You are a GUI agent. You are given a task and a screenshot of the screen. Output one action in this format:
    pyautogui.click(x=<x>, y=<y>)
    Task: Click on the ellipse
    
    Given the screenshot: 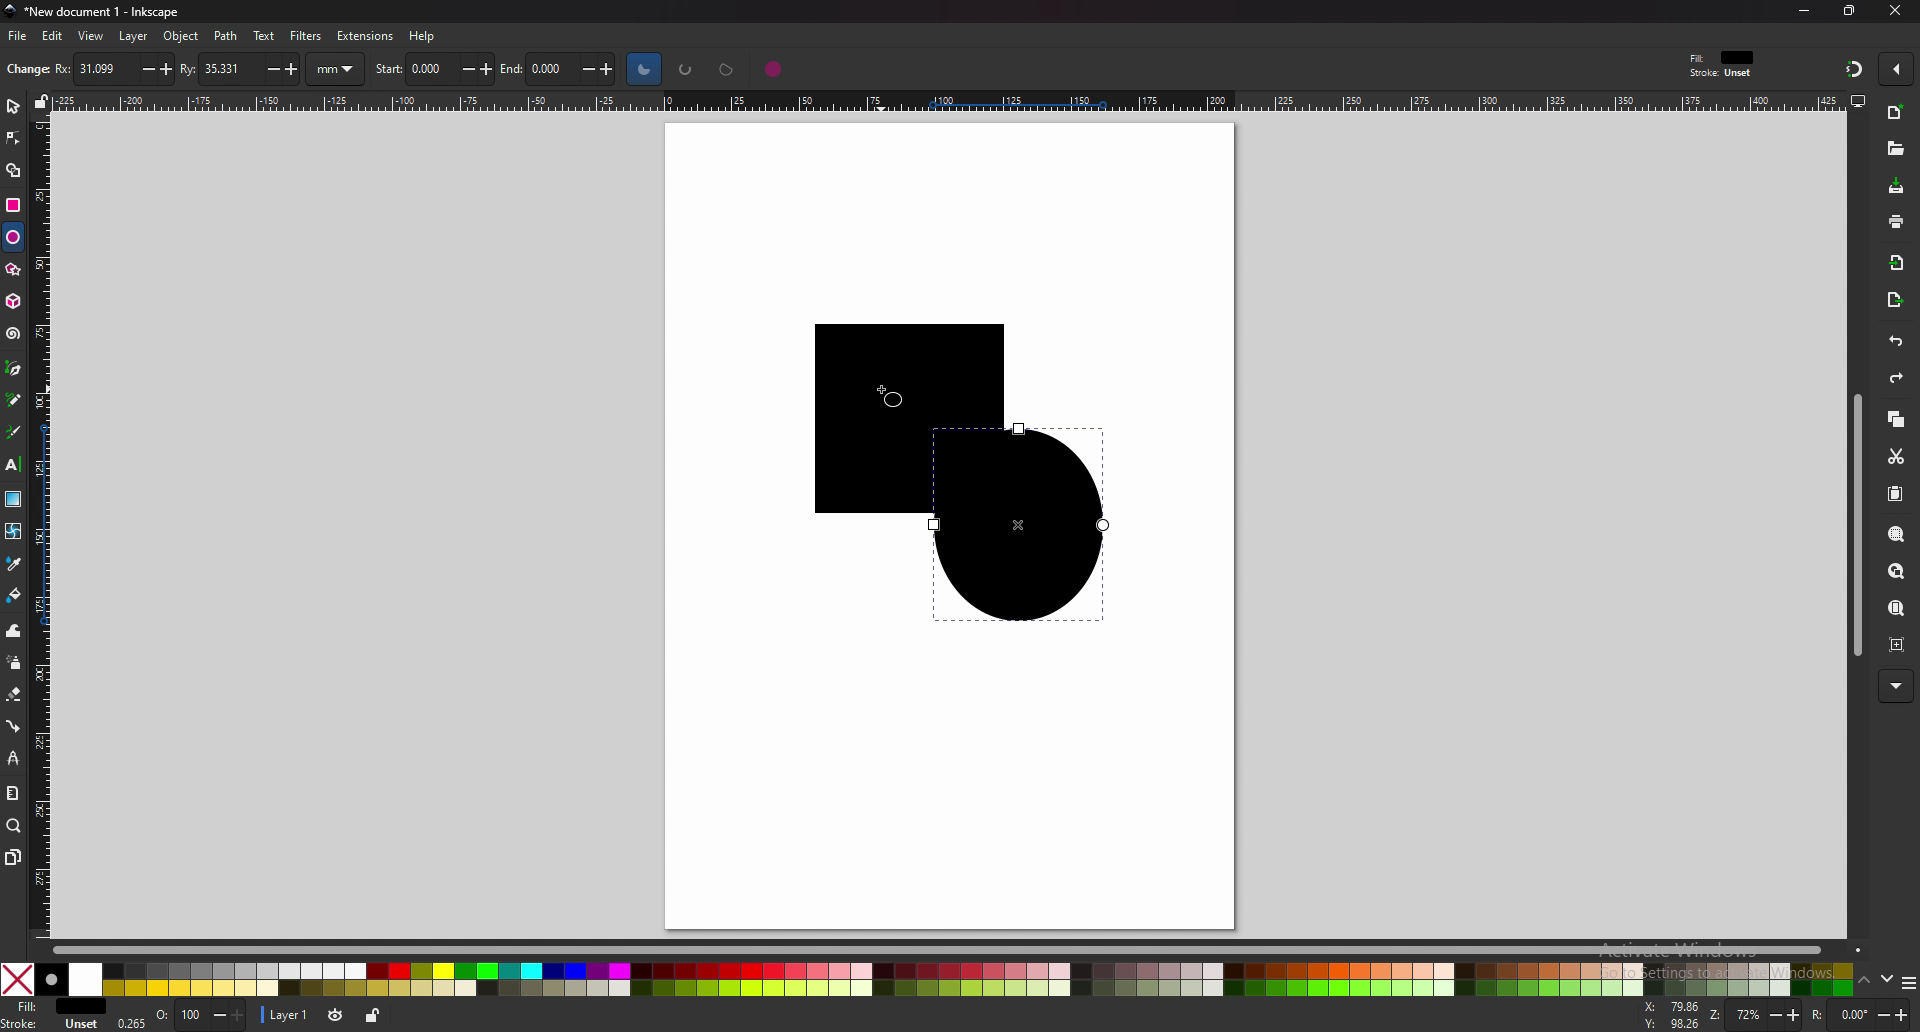 What is the action you would take?
    pyautogui.click(x=13, y=236)
    